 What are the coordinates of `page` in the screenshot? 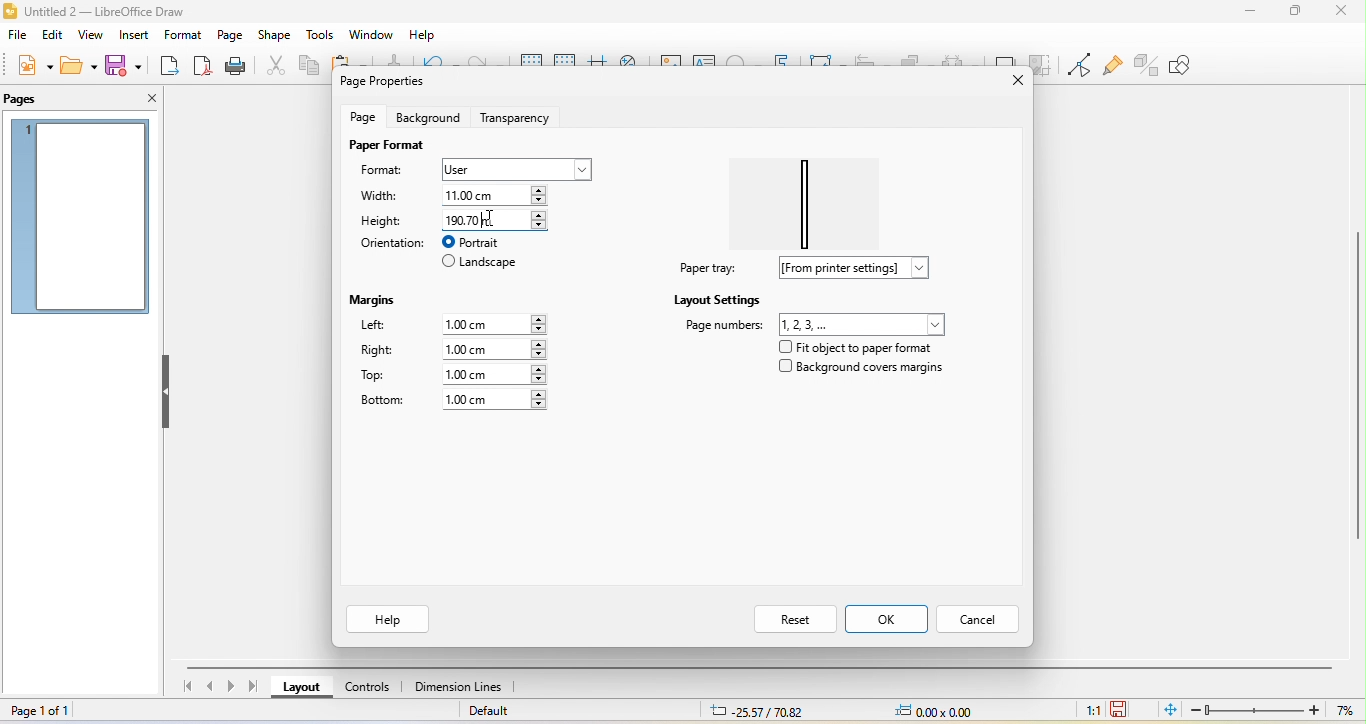 It's located at (229, 35).